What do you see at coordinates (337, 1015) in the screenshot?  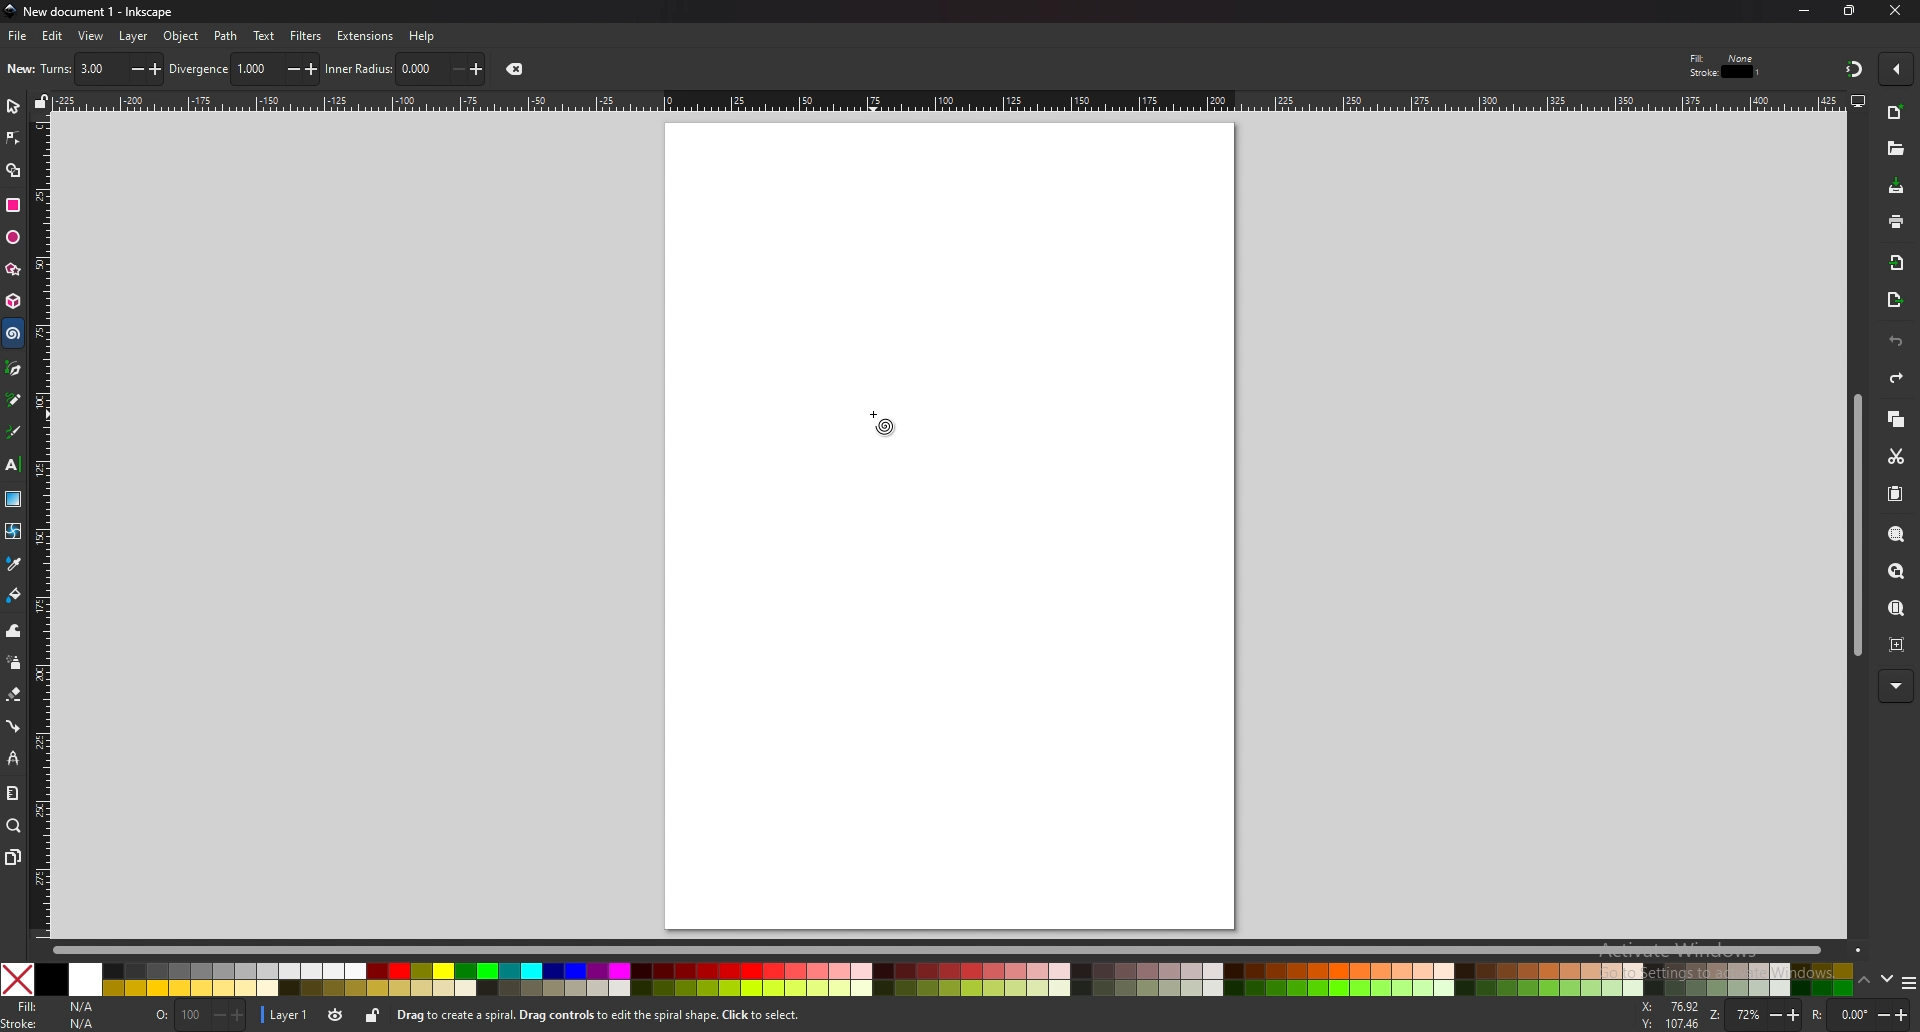 I see `toggle current layer visibility` at bounding box center [337, 1015].